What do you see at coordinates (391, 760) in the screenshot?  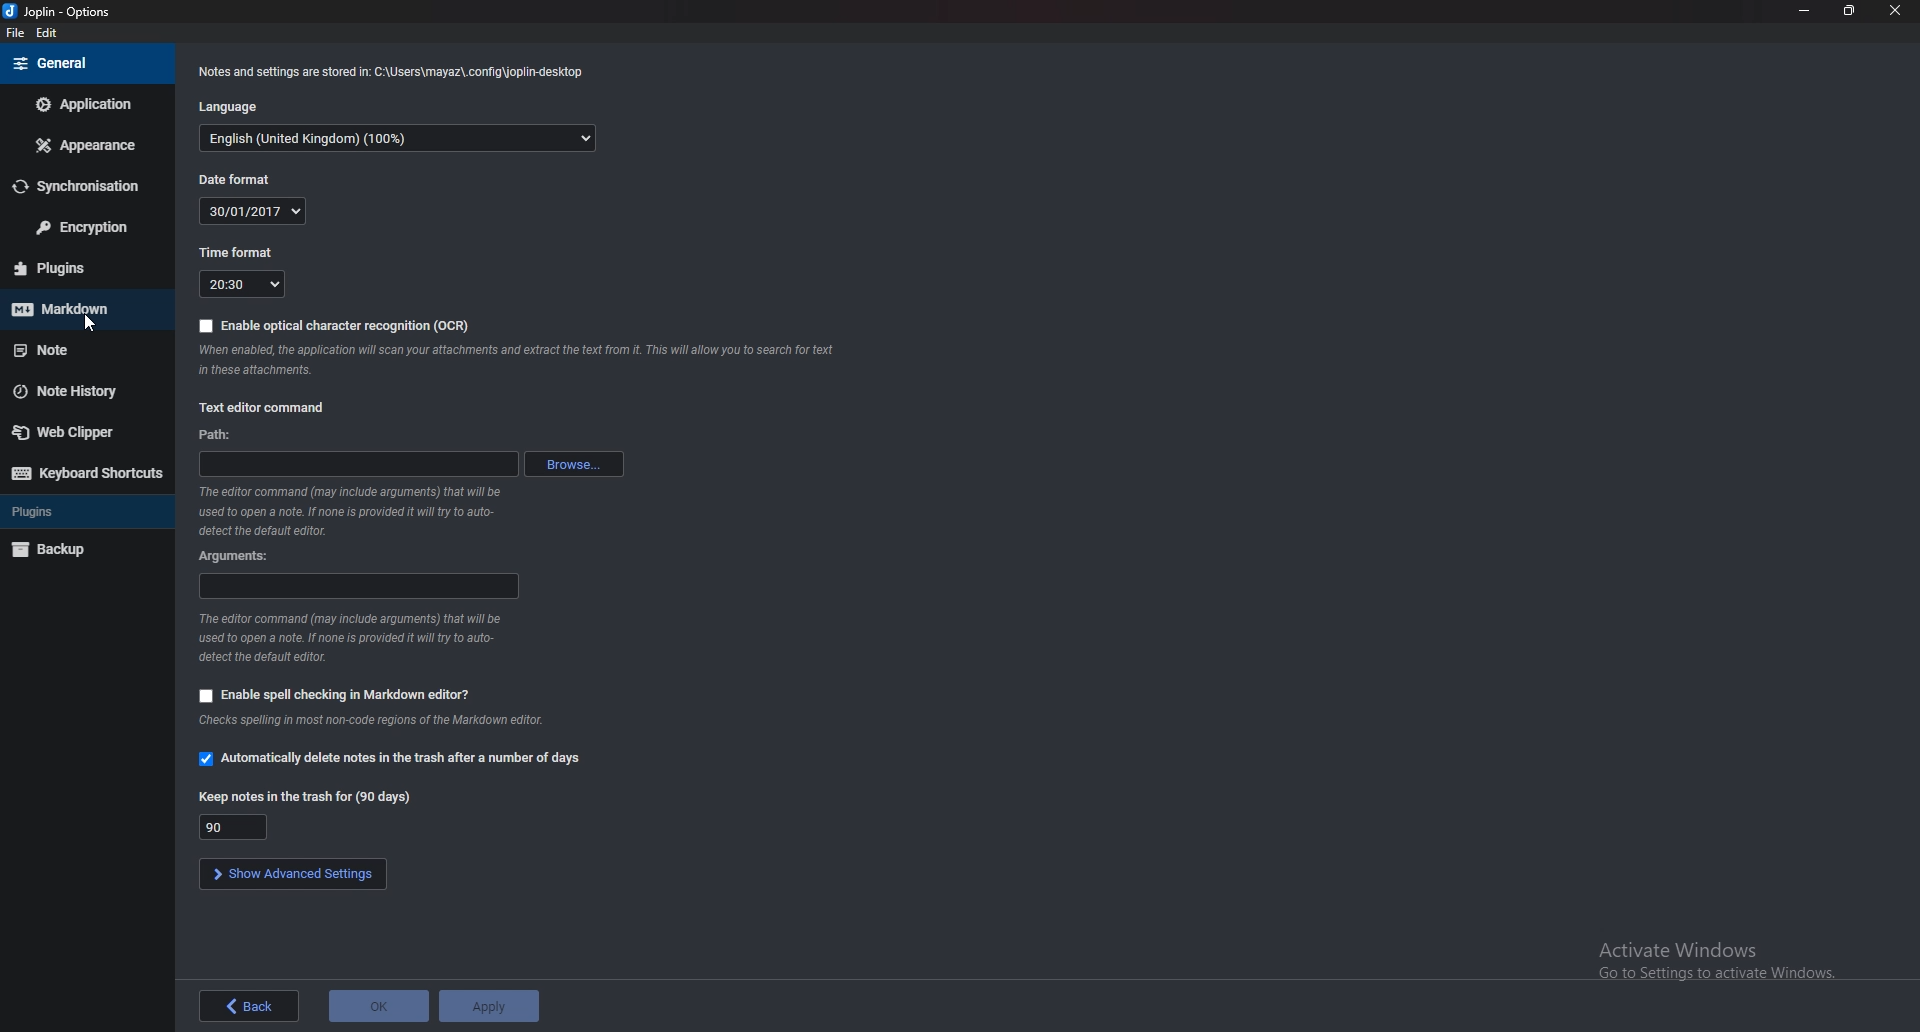 I see `Automatically delete notes` at bounding box center [391, 760].